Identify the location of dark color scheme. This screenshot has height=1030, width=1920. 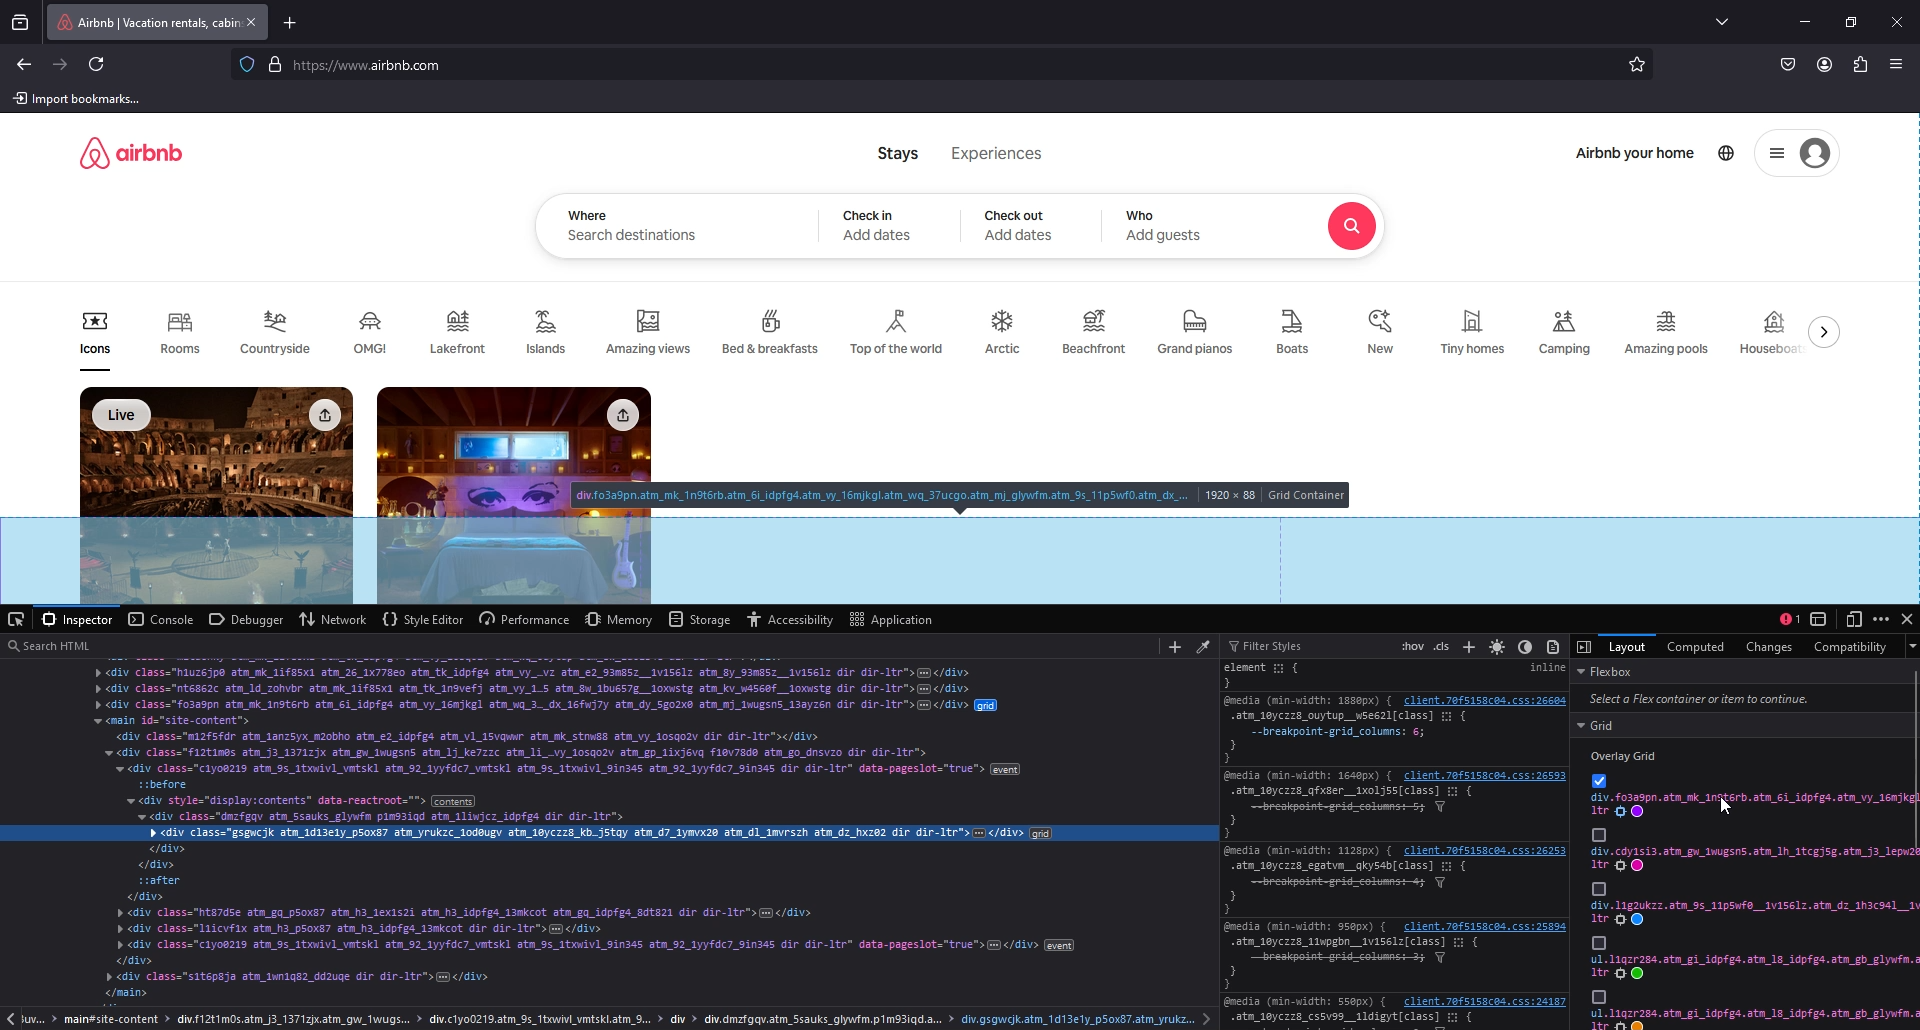
(1525, 646).